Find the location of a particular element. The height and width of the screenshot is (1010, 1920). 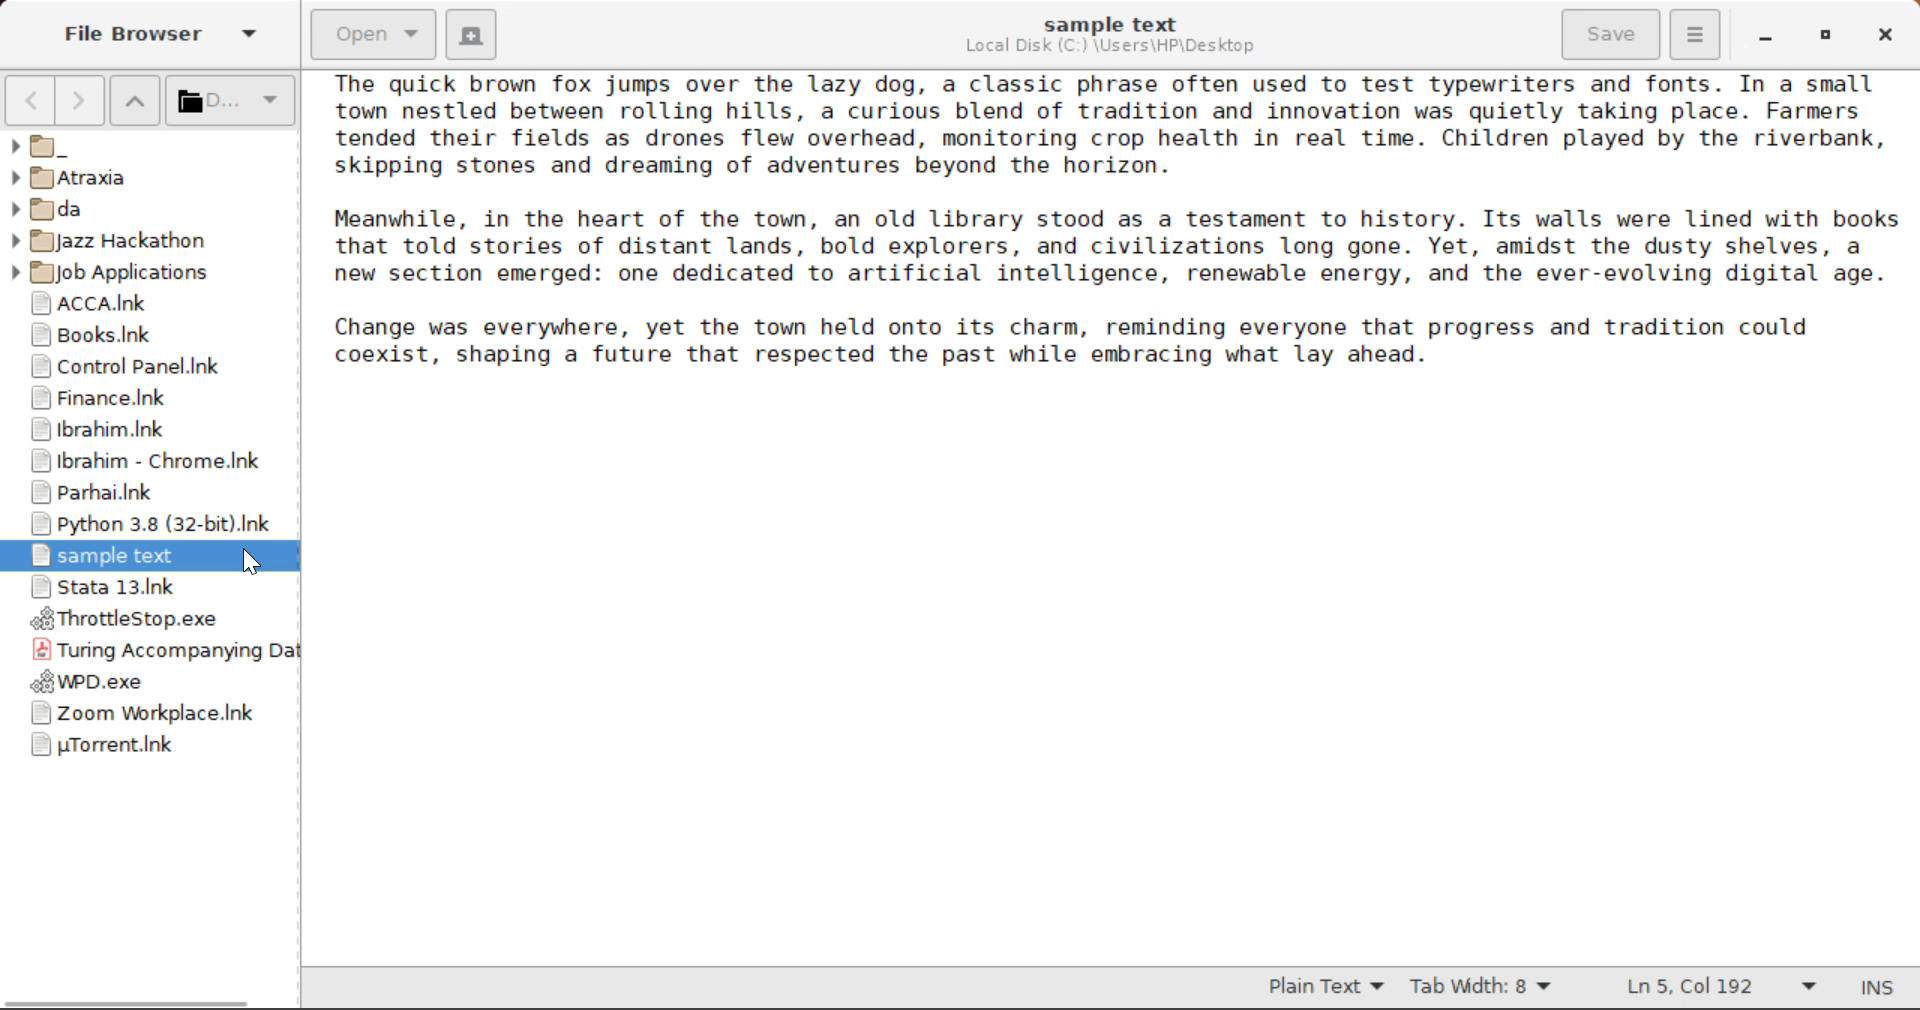

Sample text about a town. is located at coordinates (1117, 255).